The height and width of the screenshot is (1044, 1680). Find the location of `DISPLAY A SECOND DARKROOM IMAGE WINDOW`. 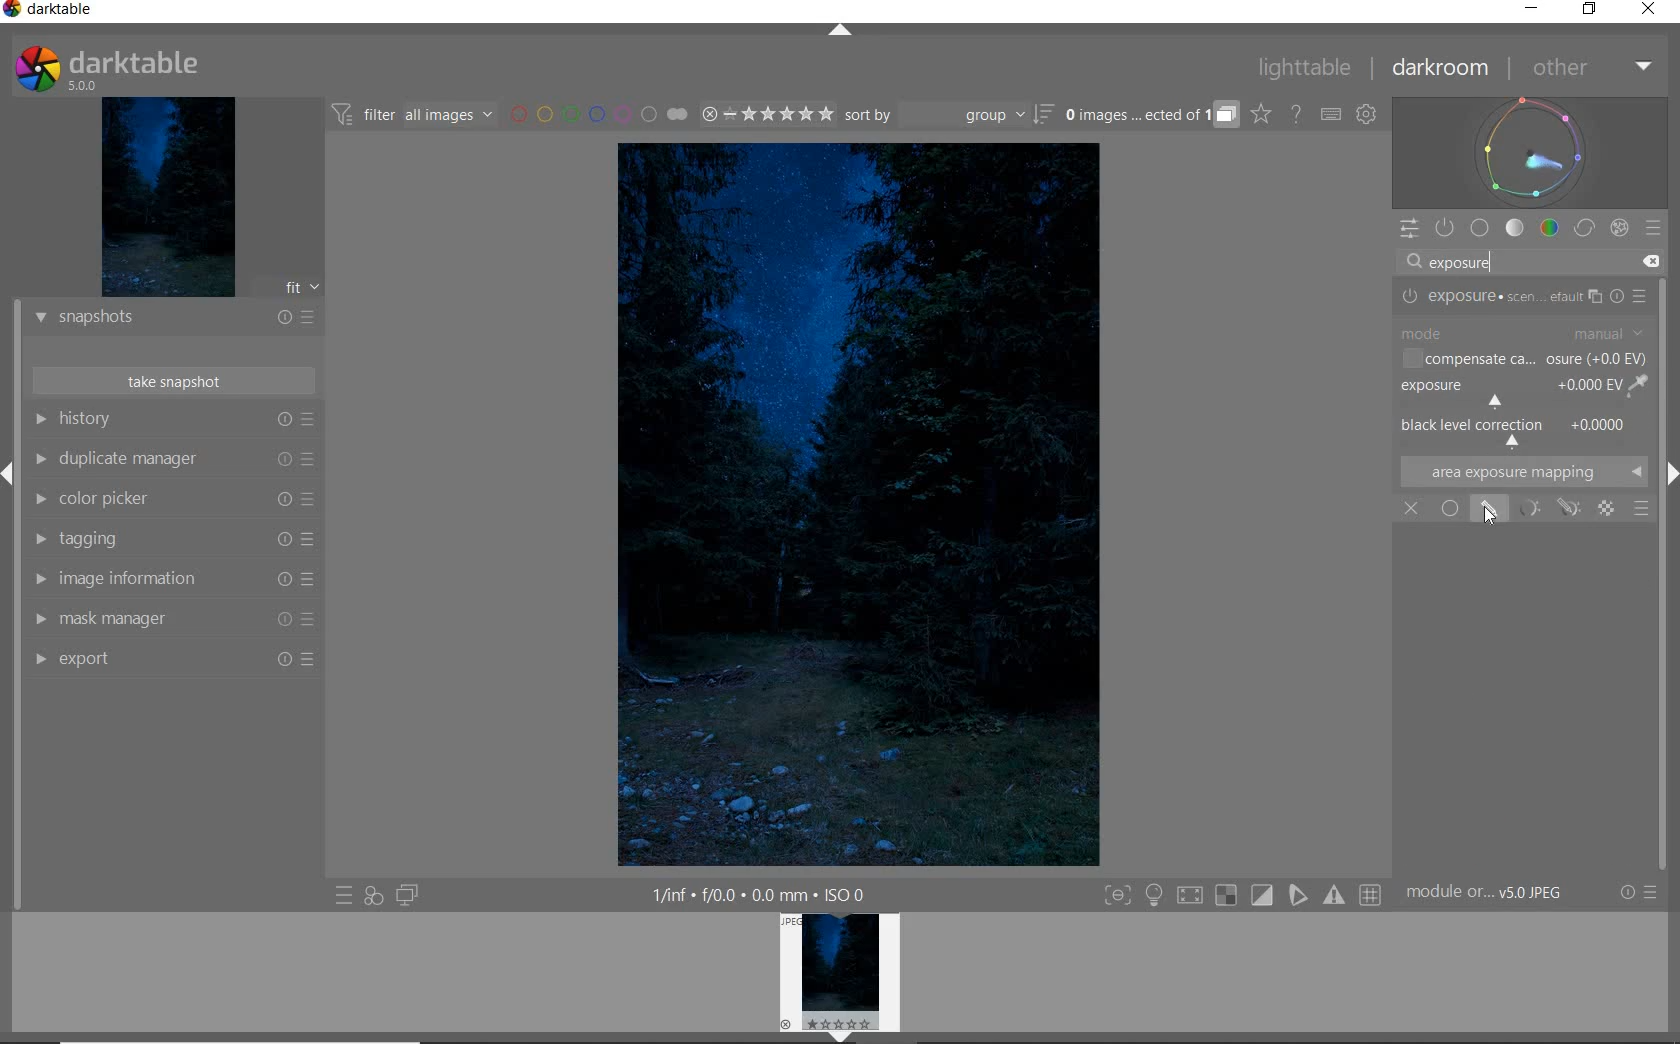

DISPLAY A SECOND DARKROOM IMAGE WINDOW is located at coordinates (411, 895).